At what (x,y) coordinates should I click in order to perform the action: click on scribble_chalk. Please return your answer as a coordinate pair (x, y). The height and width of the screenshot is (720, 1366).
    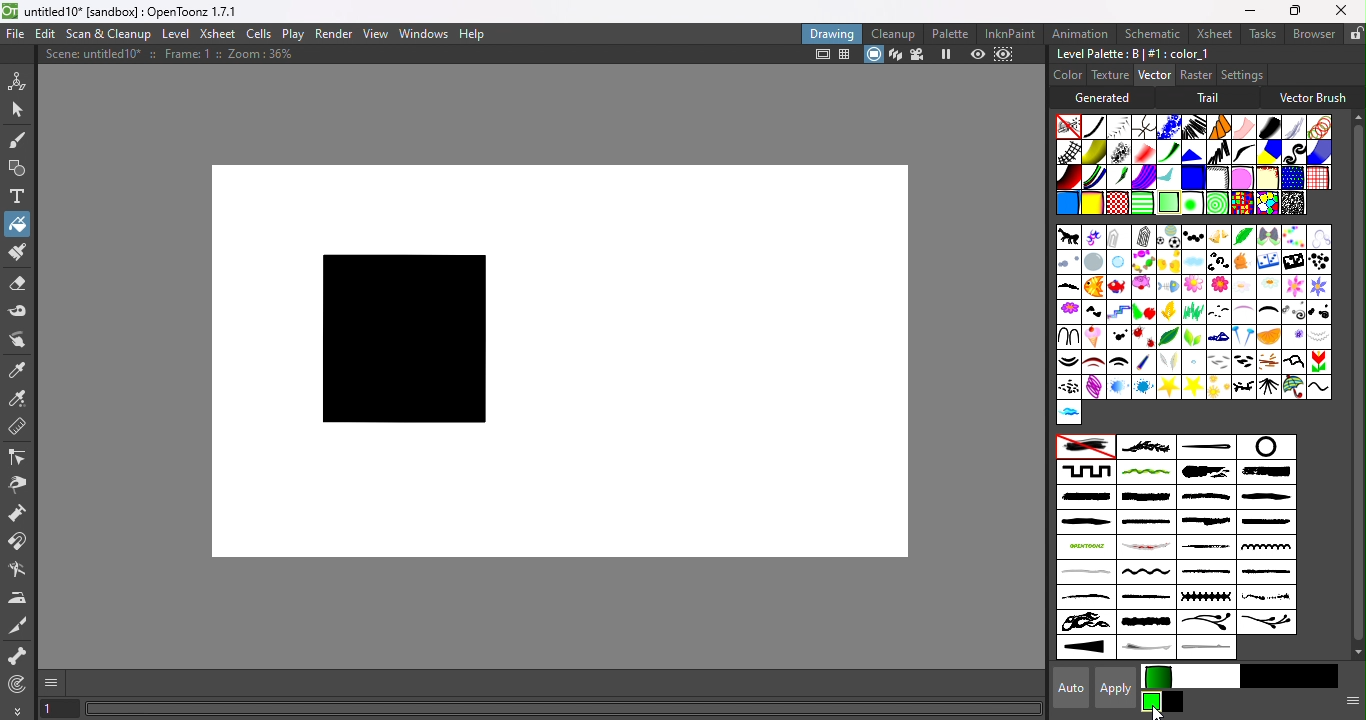
    Looking at the image, I should click on (1207, 548).